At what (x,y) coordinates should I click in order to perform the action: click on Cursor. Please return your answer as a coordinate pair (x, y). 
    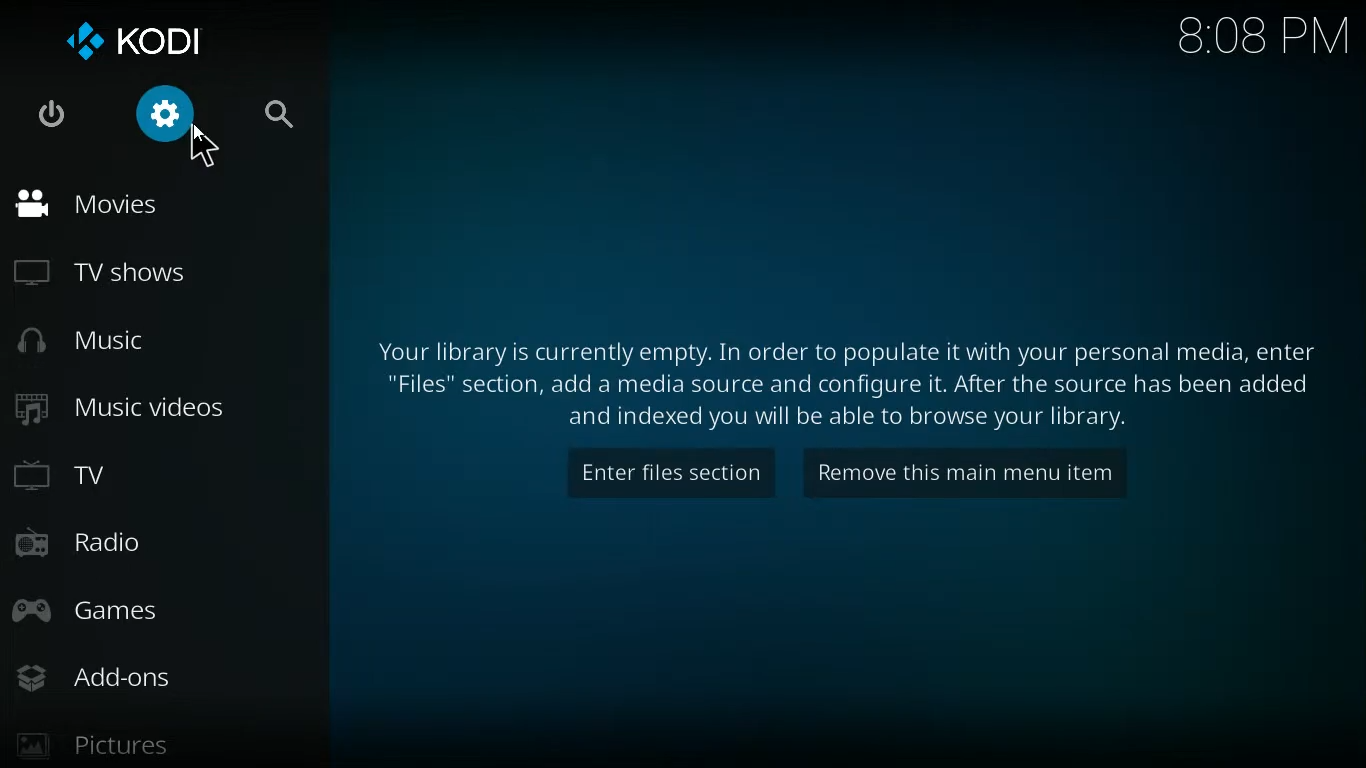
    Looking at the image, I should click on (204, 148).